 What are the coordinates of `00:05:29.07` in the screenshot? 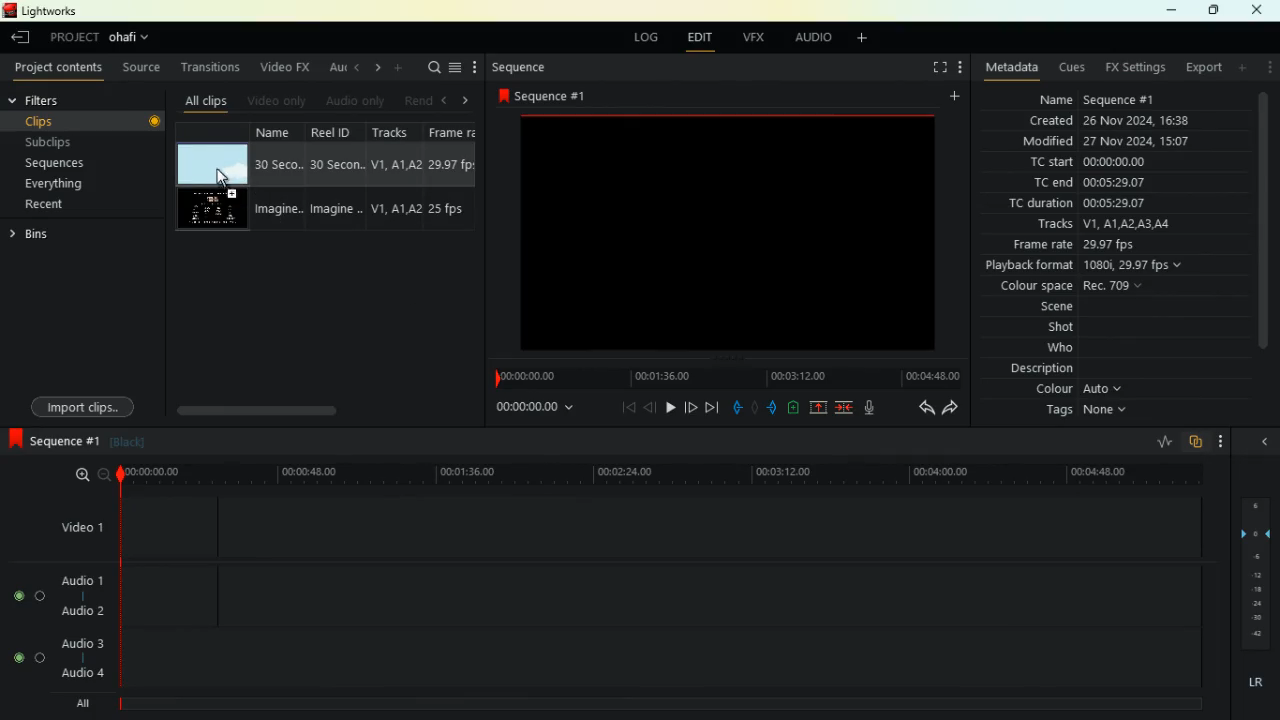 It's located at (1121, 203).